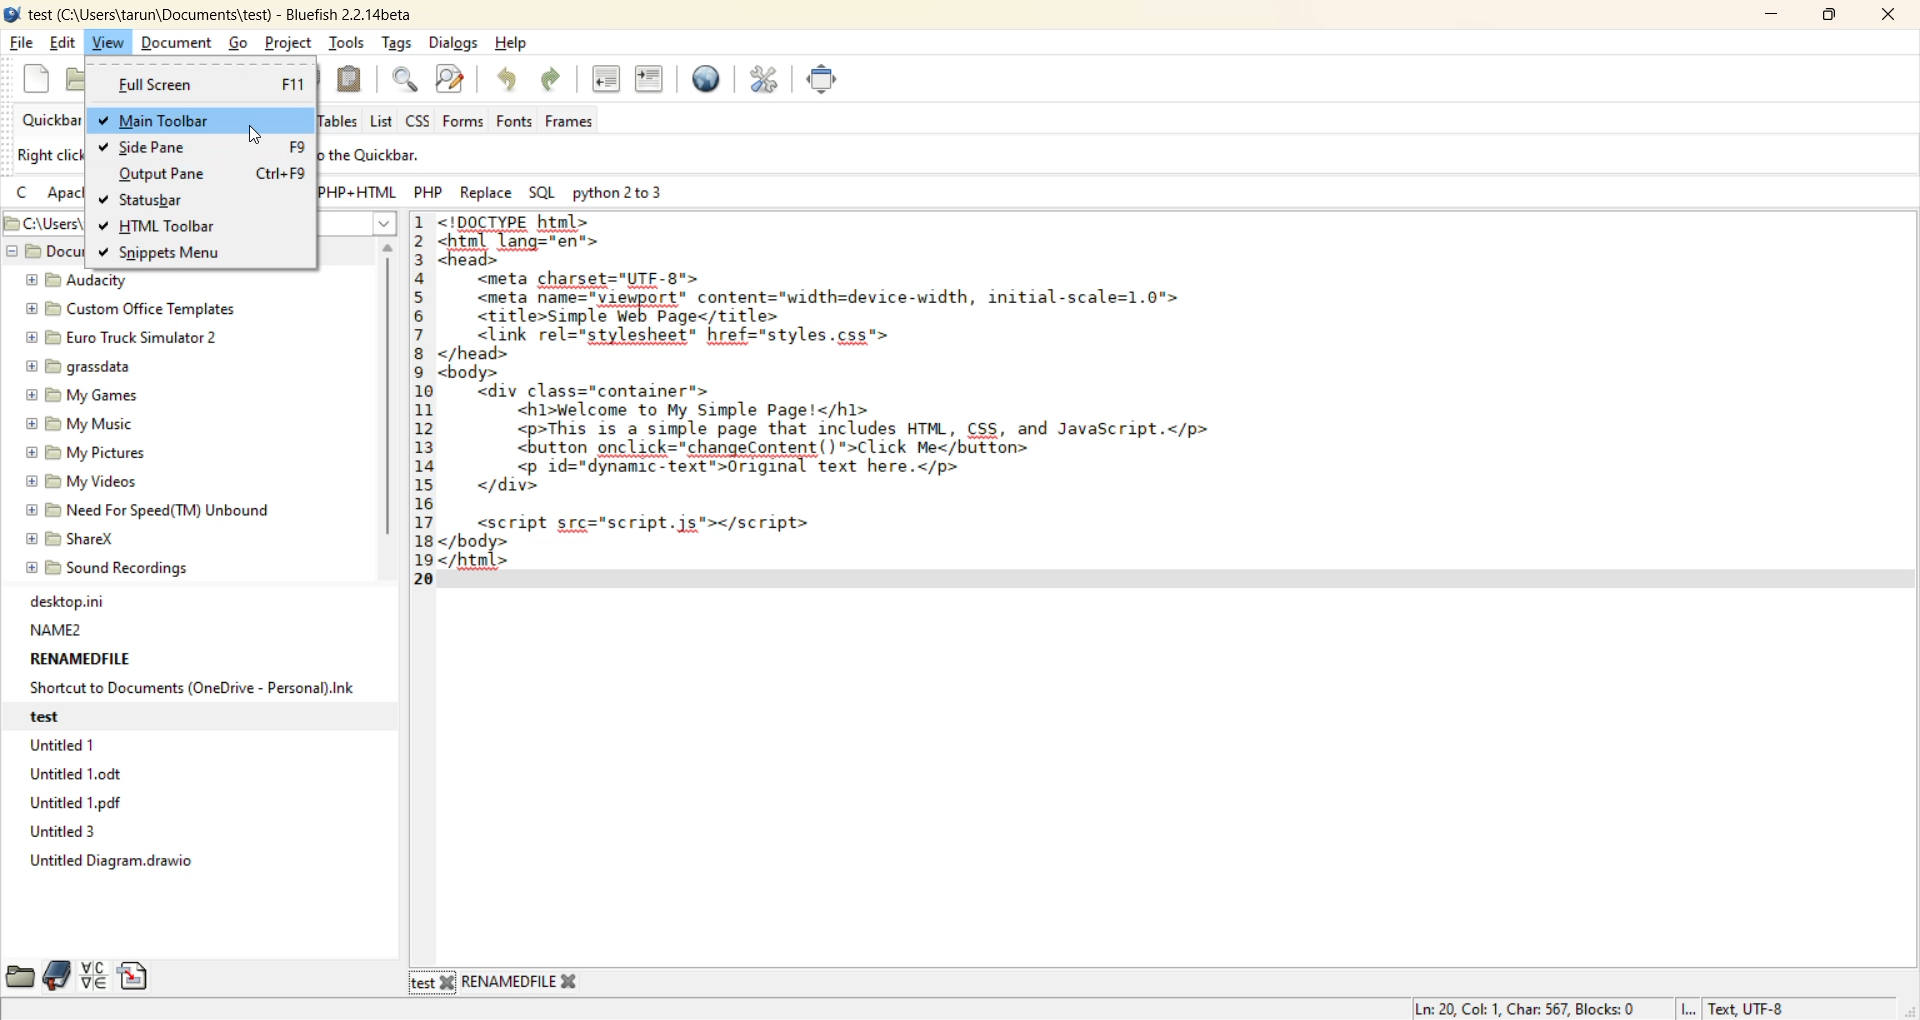 This screenshot has width=1920, height=1020. I want to click on # E9 My Games, so click(80, 397).